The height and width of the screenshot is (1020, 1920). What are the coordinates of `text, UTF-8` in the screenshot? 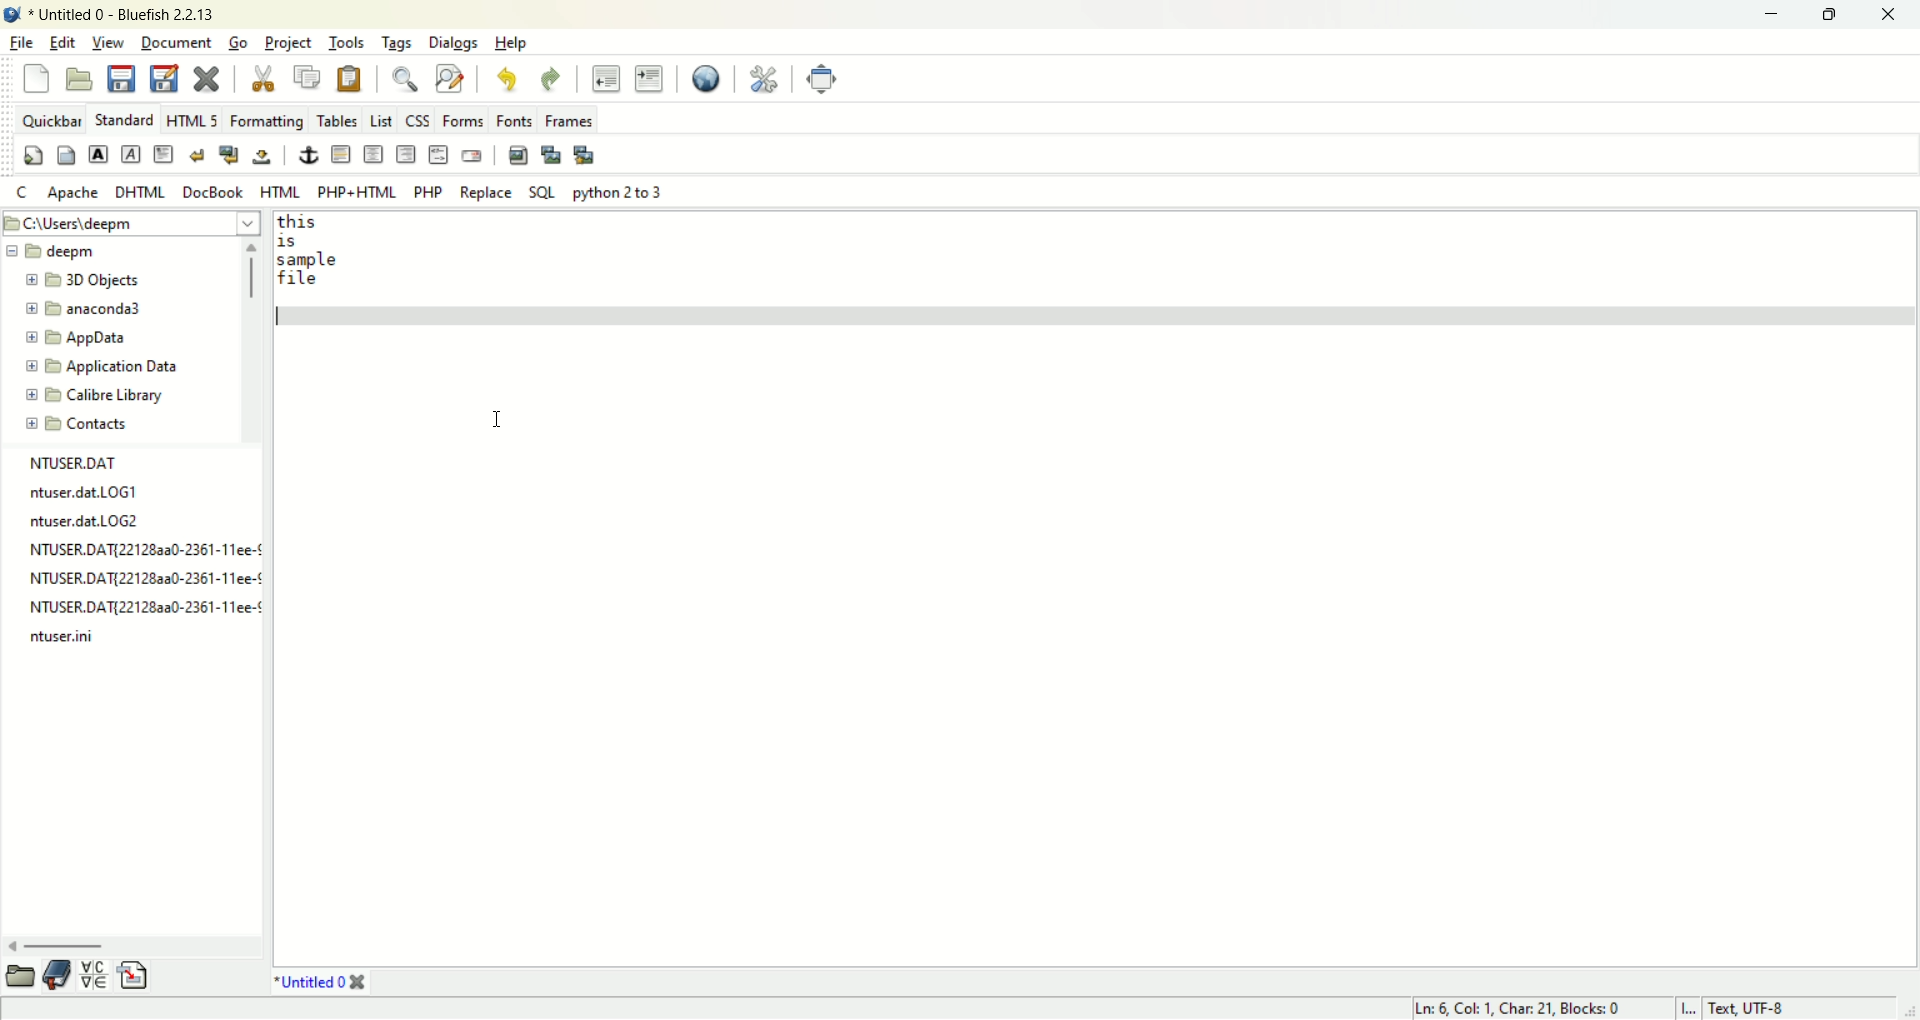 It's located at (1760, 1009).